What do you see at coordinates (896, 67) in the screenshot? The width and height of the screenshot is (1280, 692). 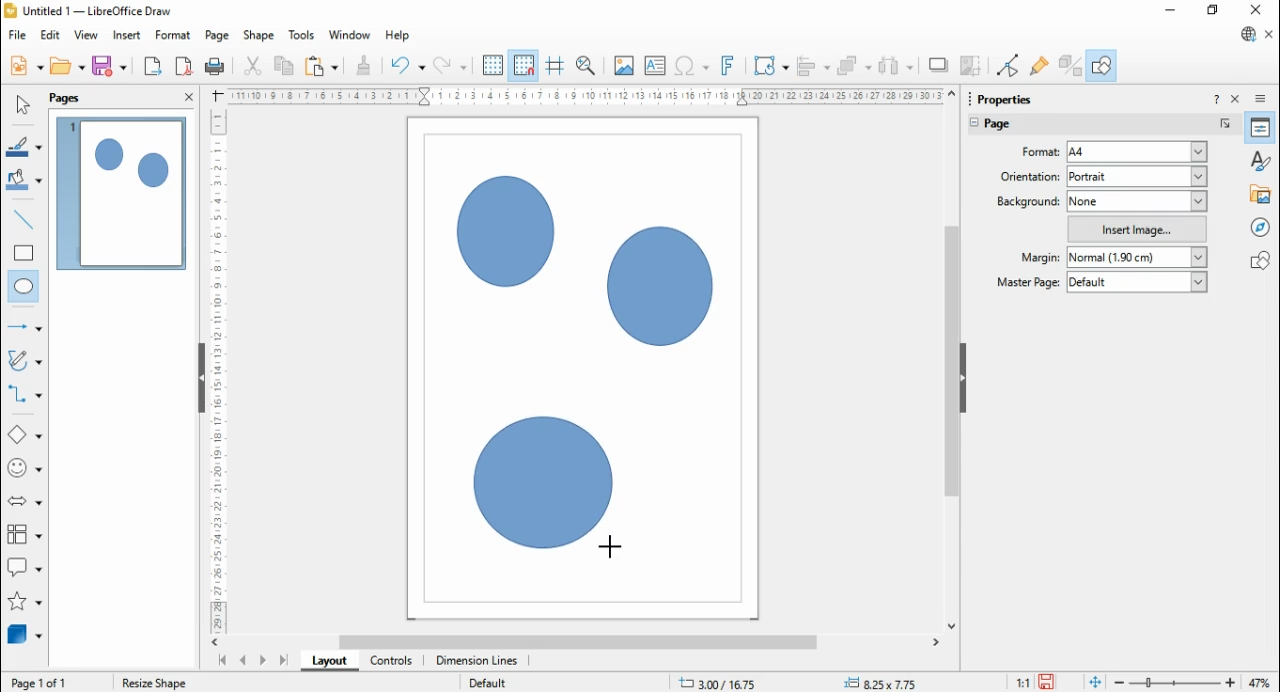 I see `select at least three objects to distribute` at bounding box center [896, 67].